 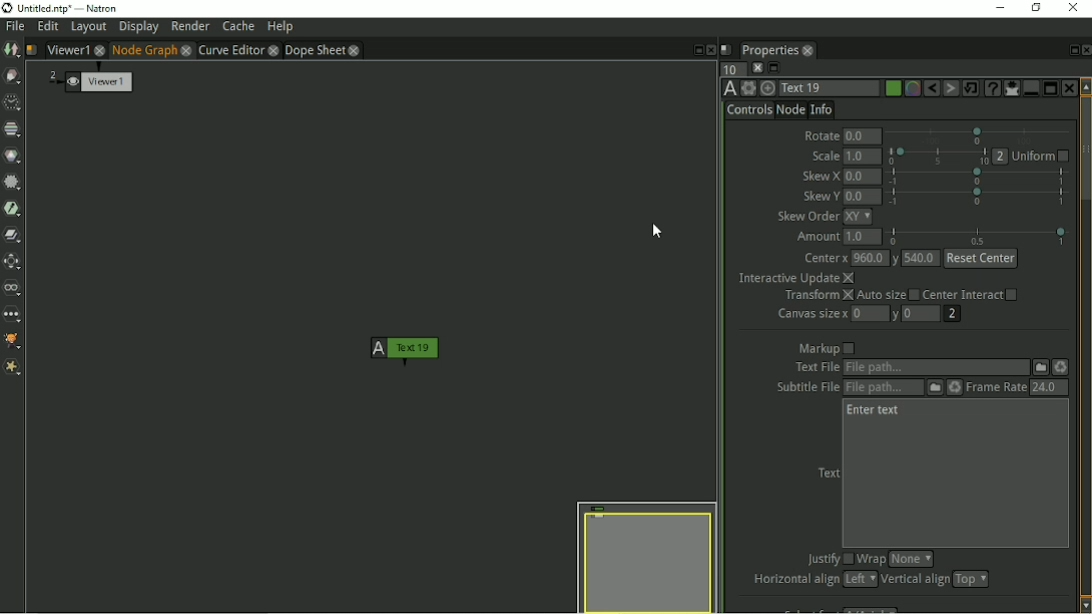 I want to click on Minimize/maximize all panels, so click(x=774, y=68).